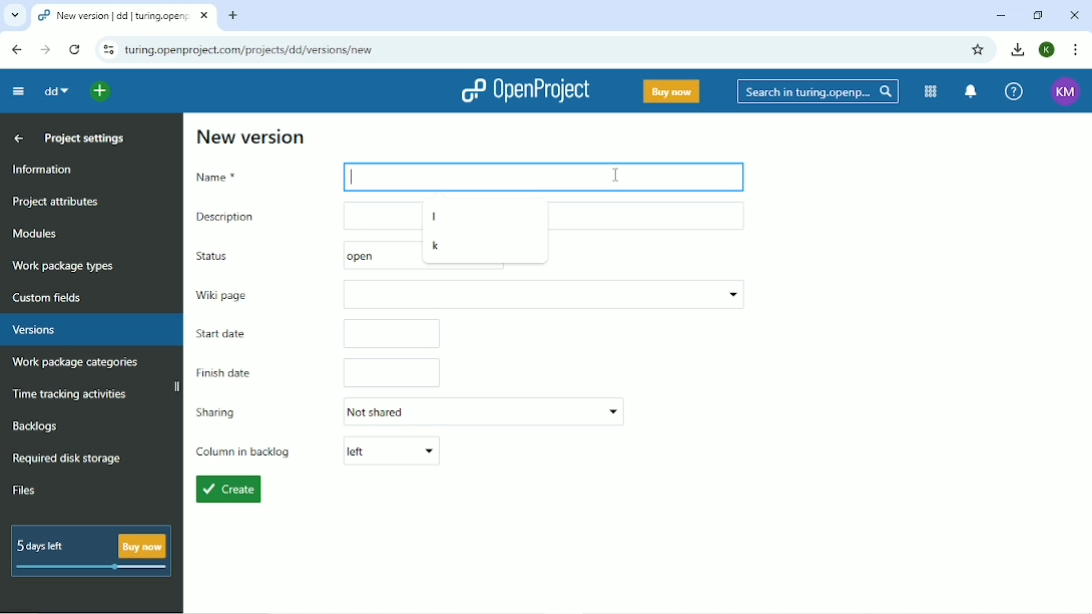 This screenshot has width=1092, height=614. I want to click on Account, so click(1048, 49).